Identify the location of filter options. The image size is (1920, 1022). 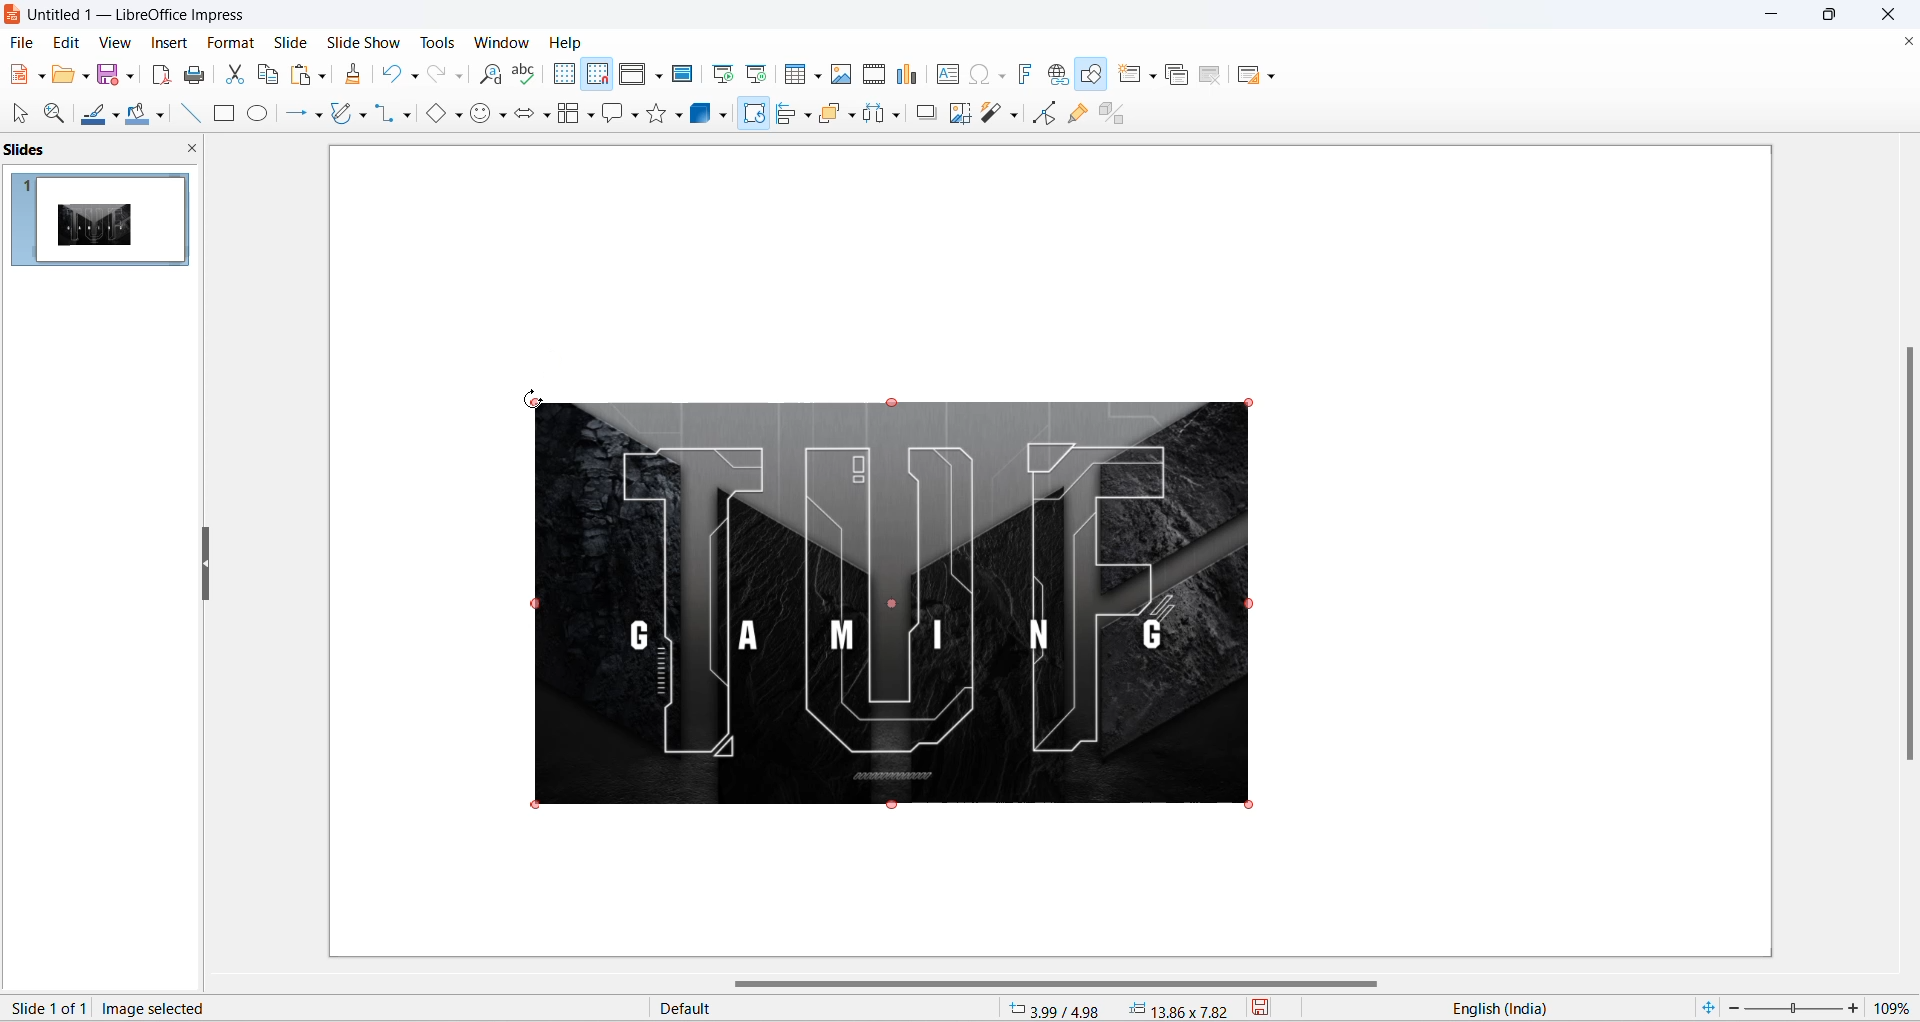
(1013, 114).